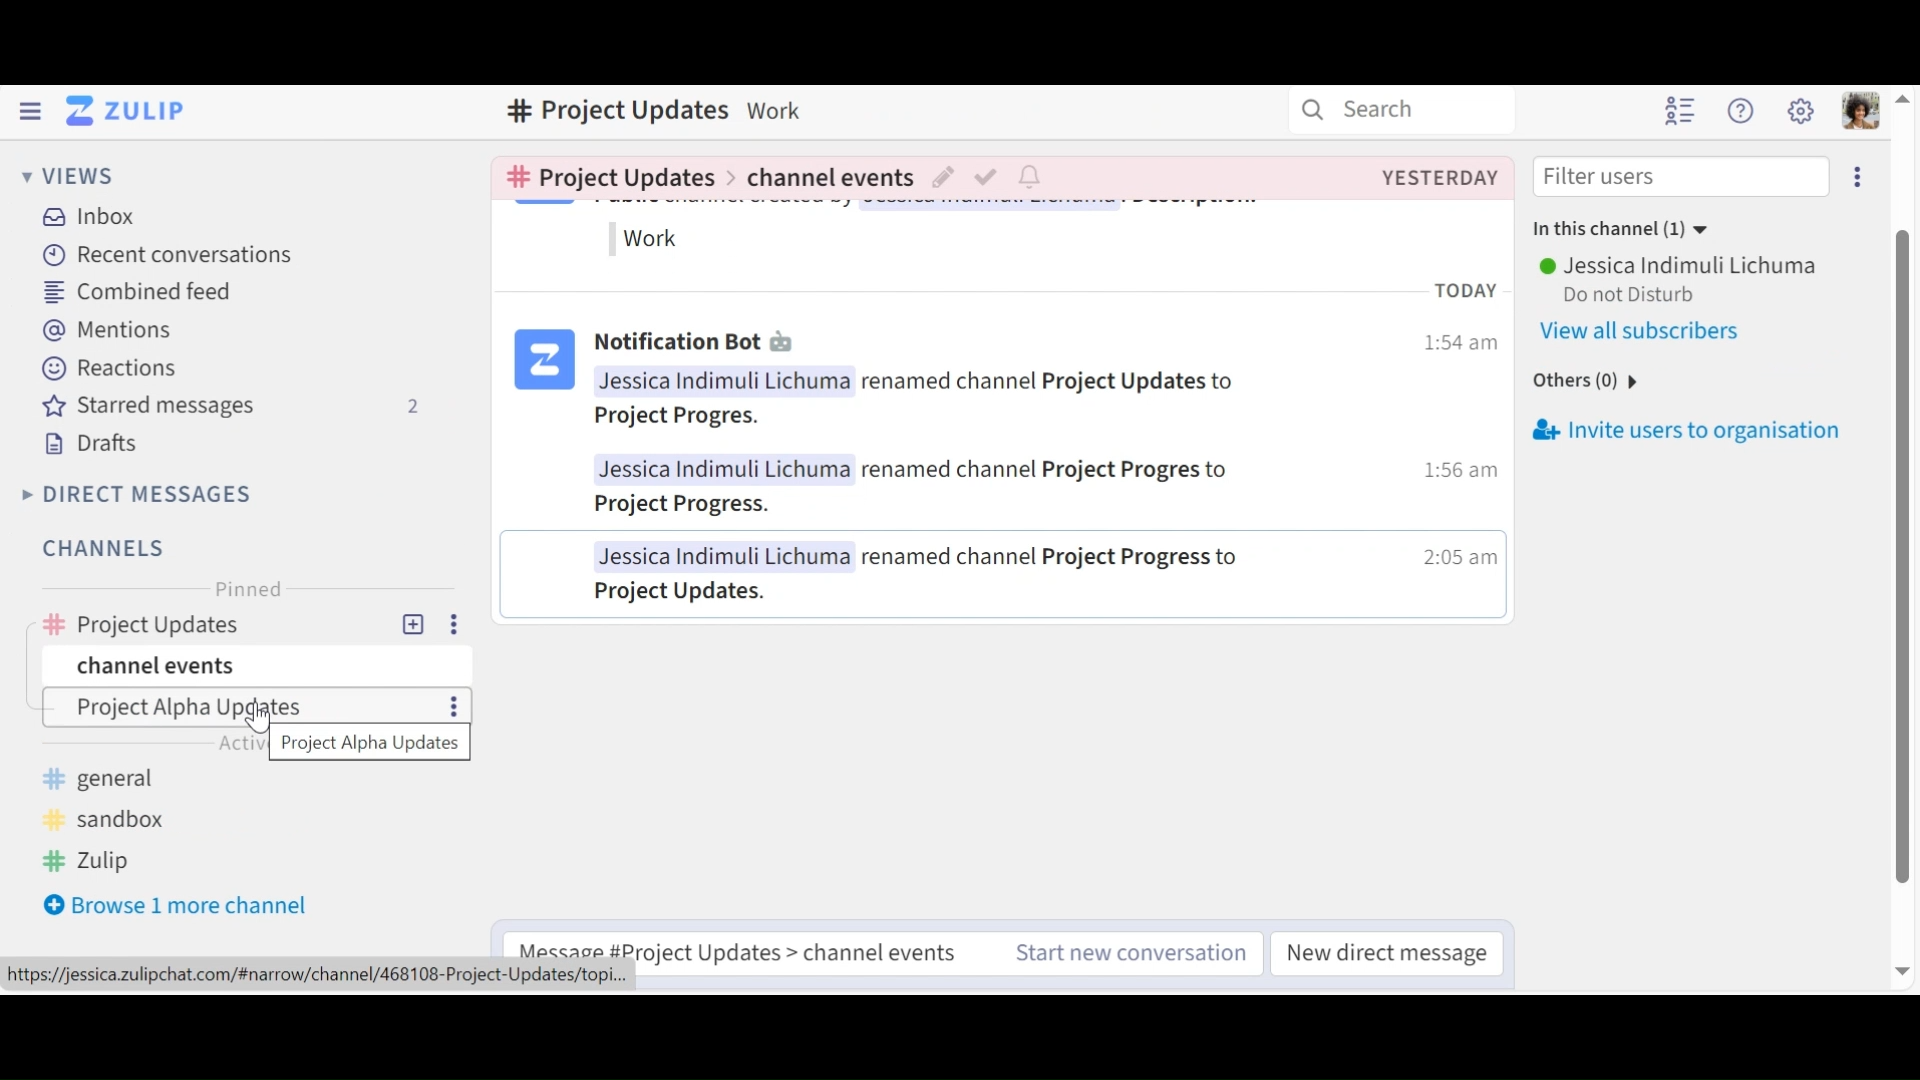 The image size is (1920, 1080). Describe the element at coordinates (244, 707) in the screenshot. I see `Channel Topic` at that location.